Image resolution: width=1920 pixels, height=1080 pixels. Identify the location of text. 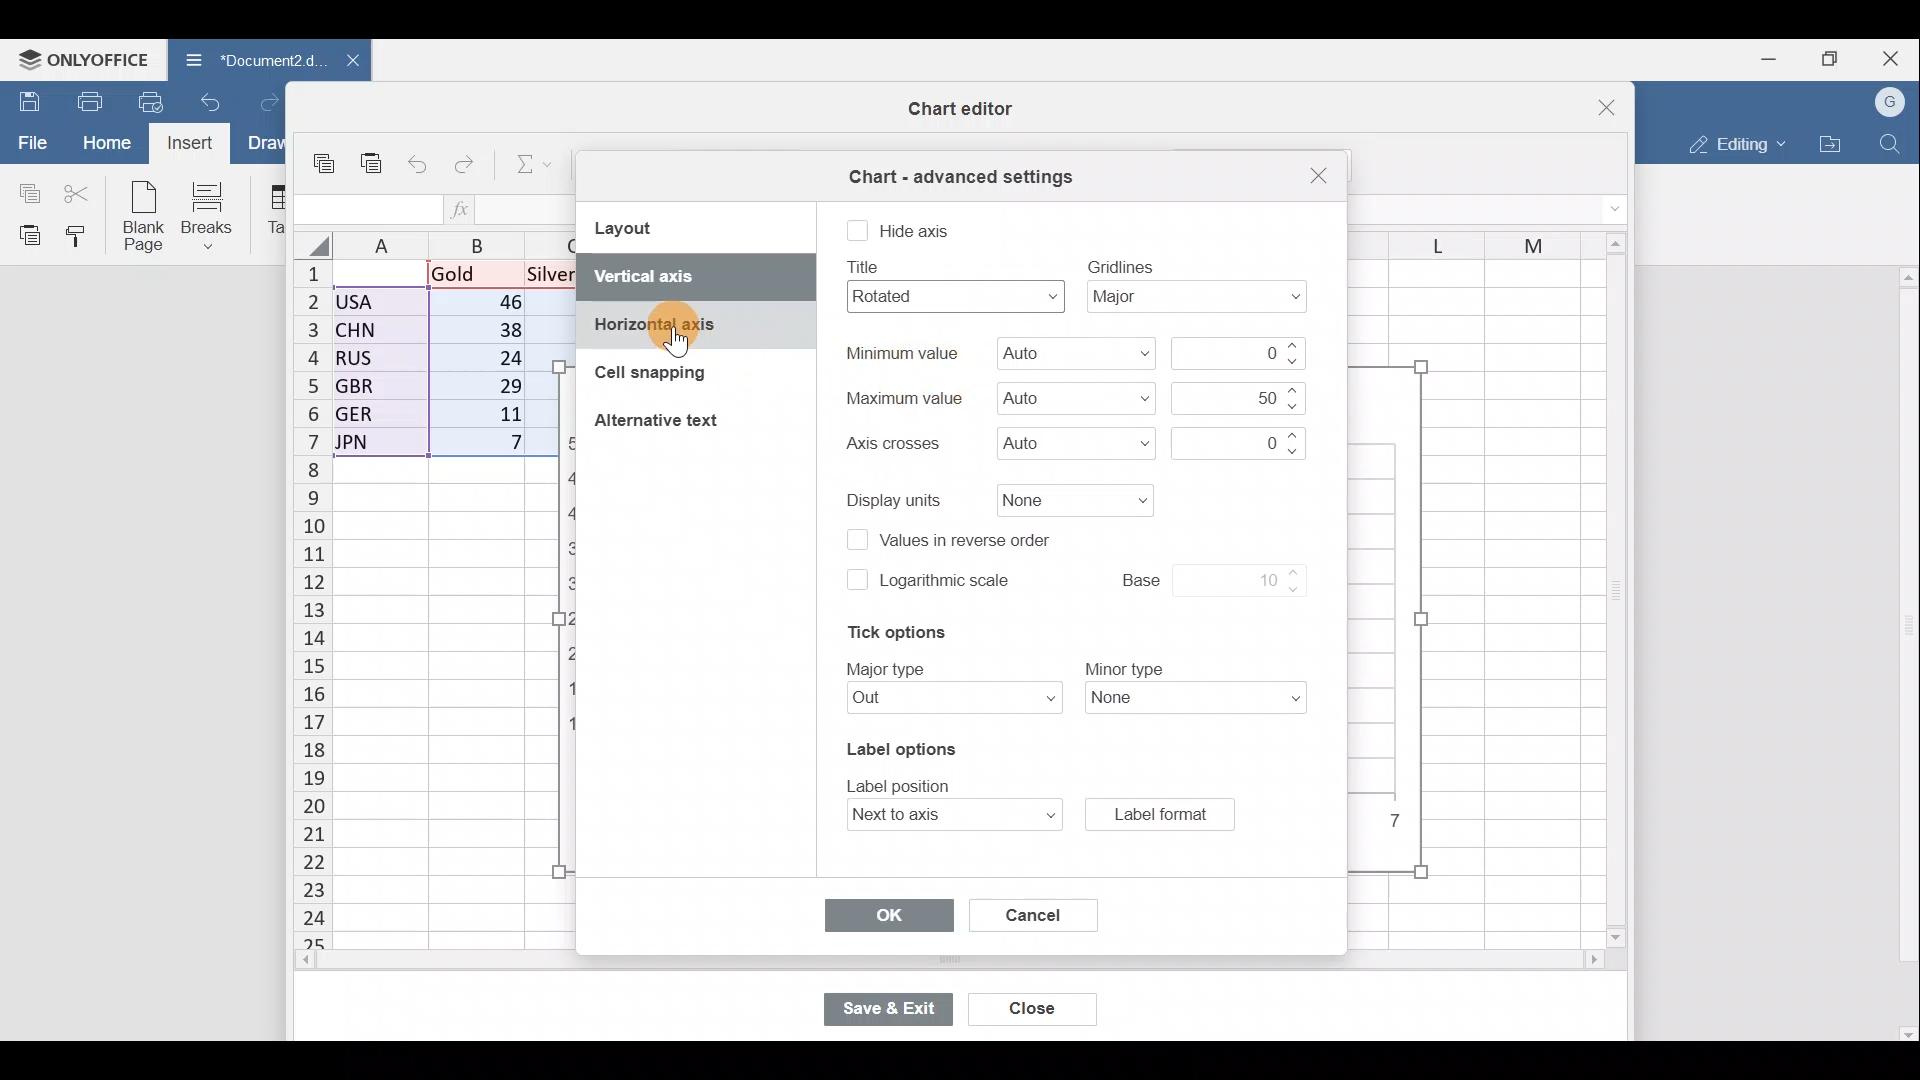
(889, 667).